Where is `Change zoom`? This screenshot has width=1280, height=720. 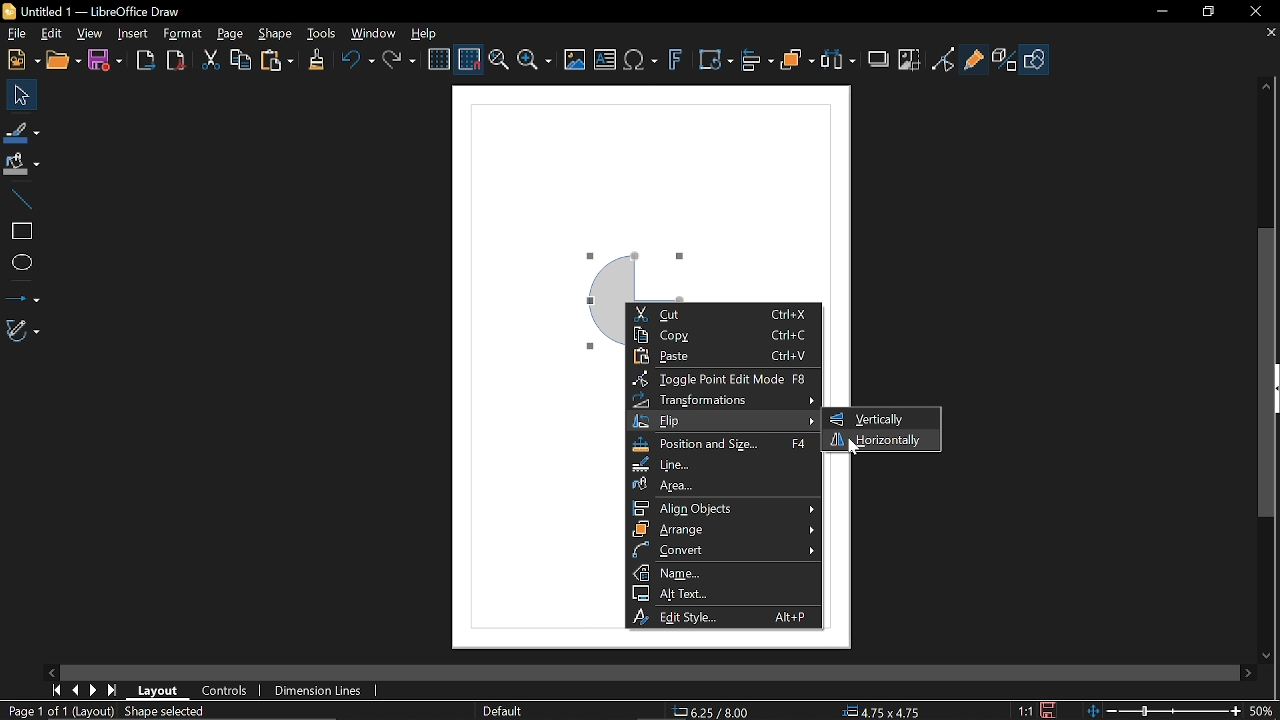
Change zoom is located at coordinates (1164, 711).